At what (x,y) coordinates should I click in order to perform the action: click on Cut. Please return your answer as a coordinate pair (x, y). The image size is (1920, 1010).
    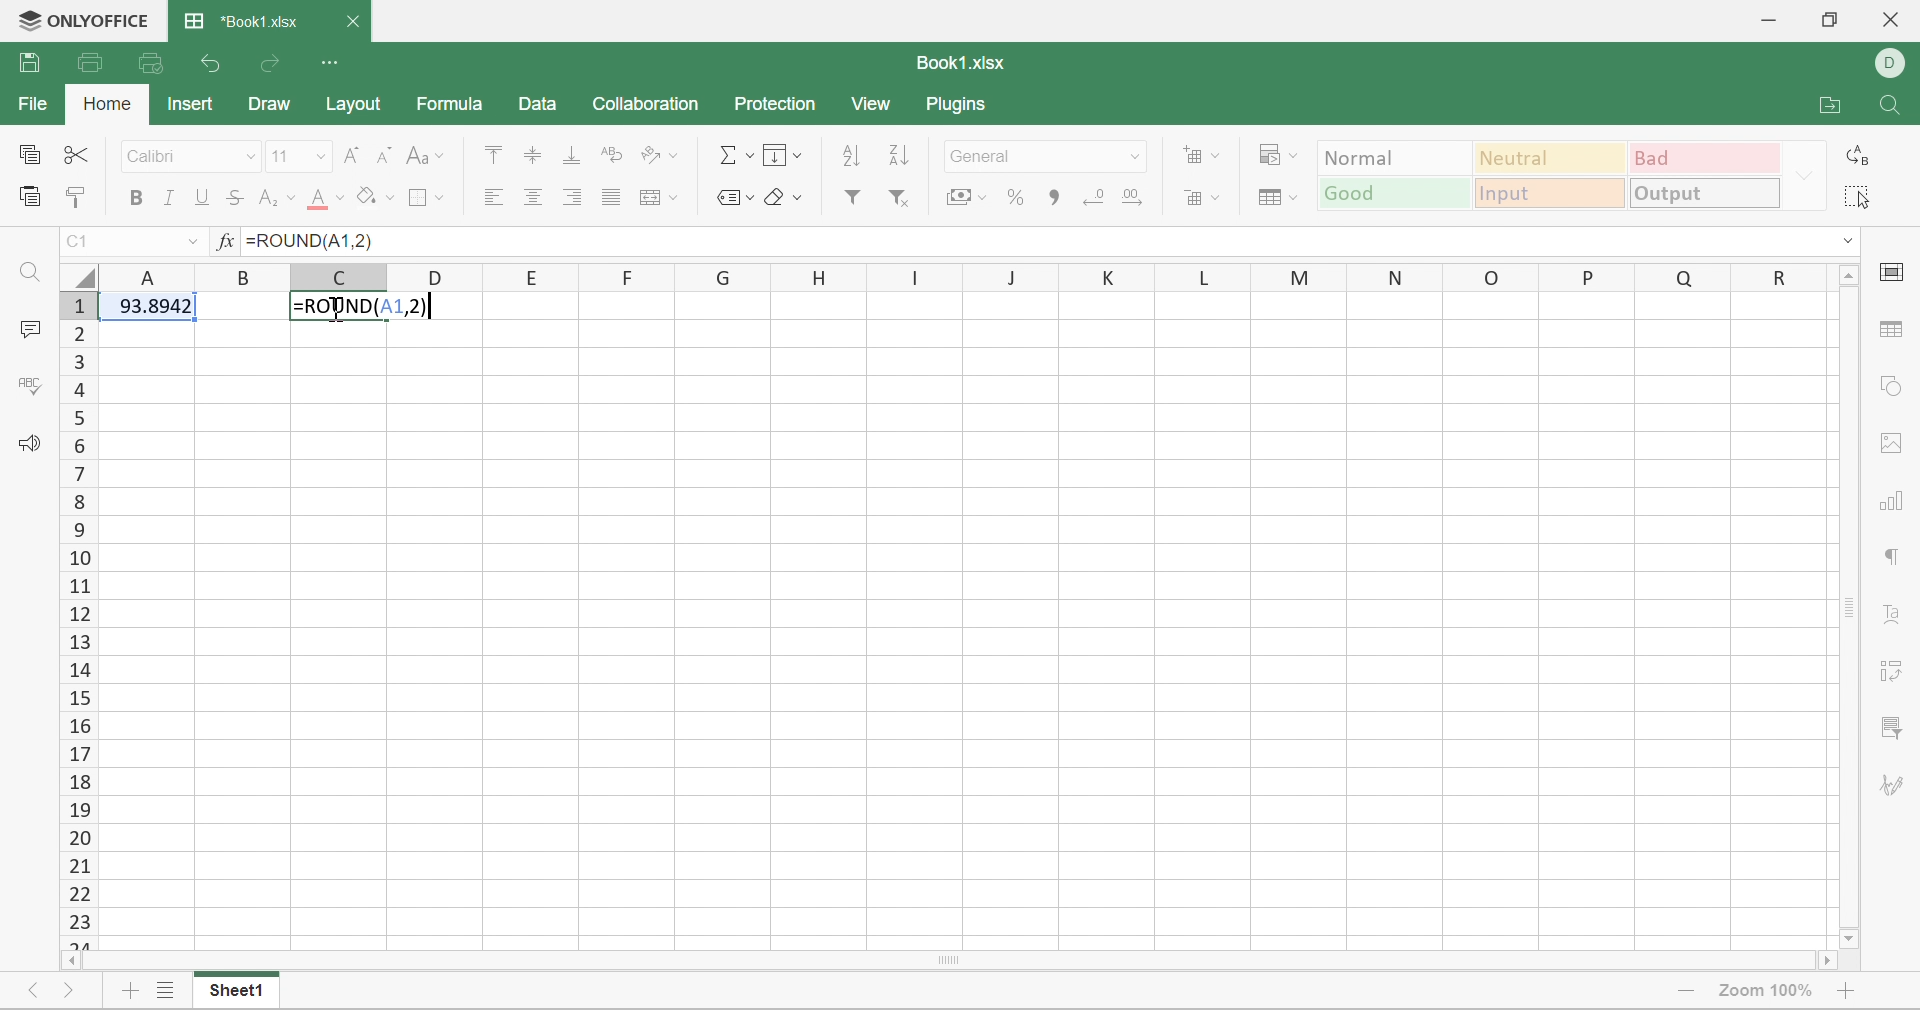
    Looking at the image, I should click on (73, 155).